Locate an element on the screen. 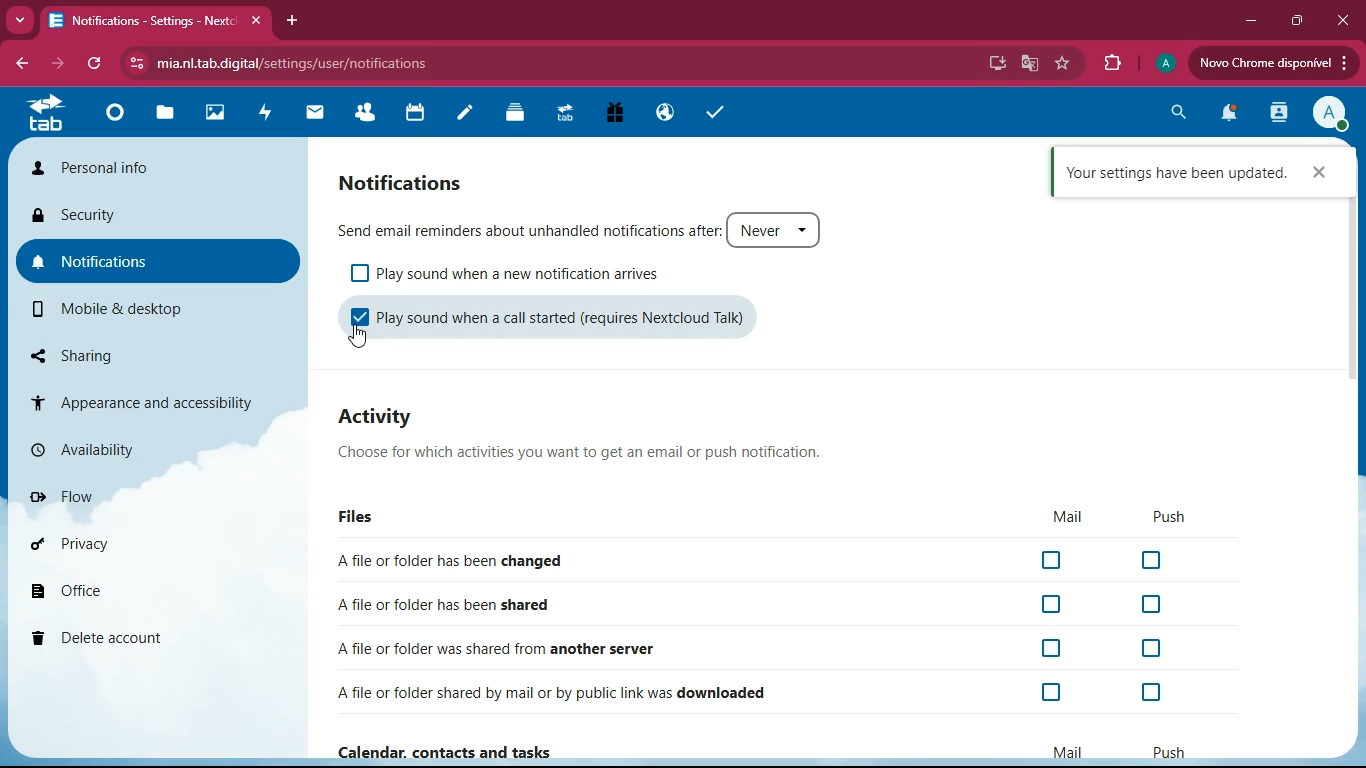 This screenshot has height=768, width=1366. sharing is located at coordinates (67, 351).